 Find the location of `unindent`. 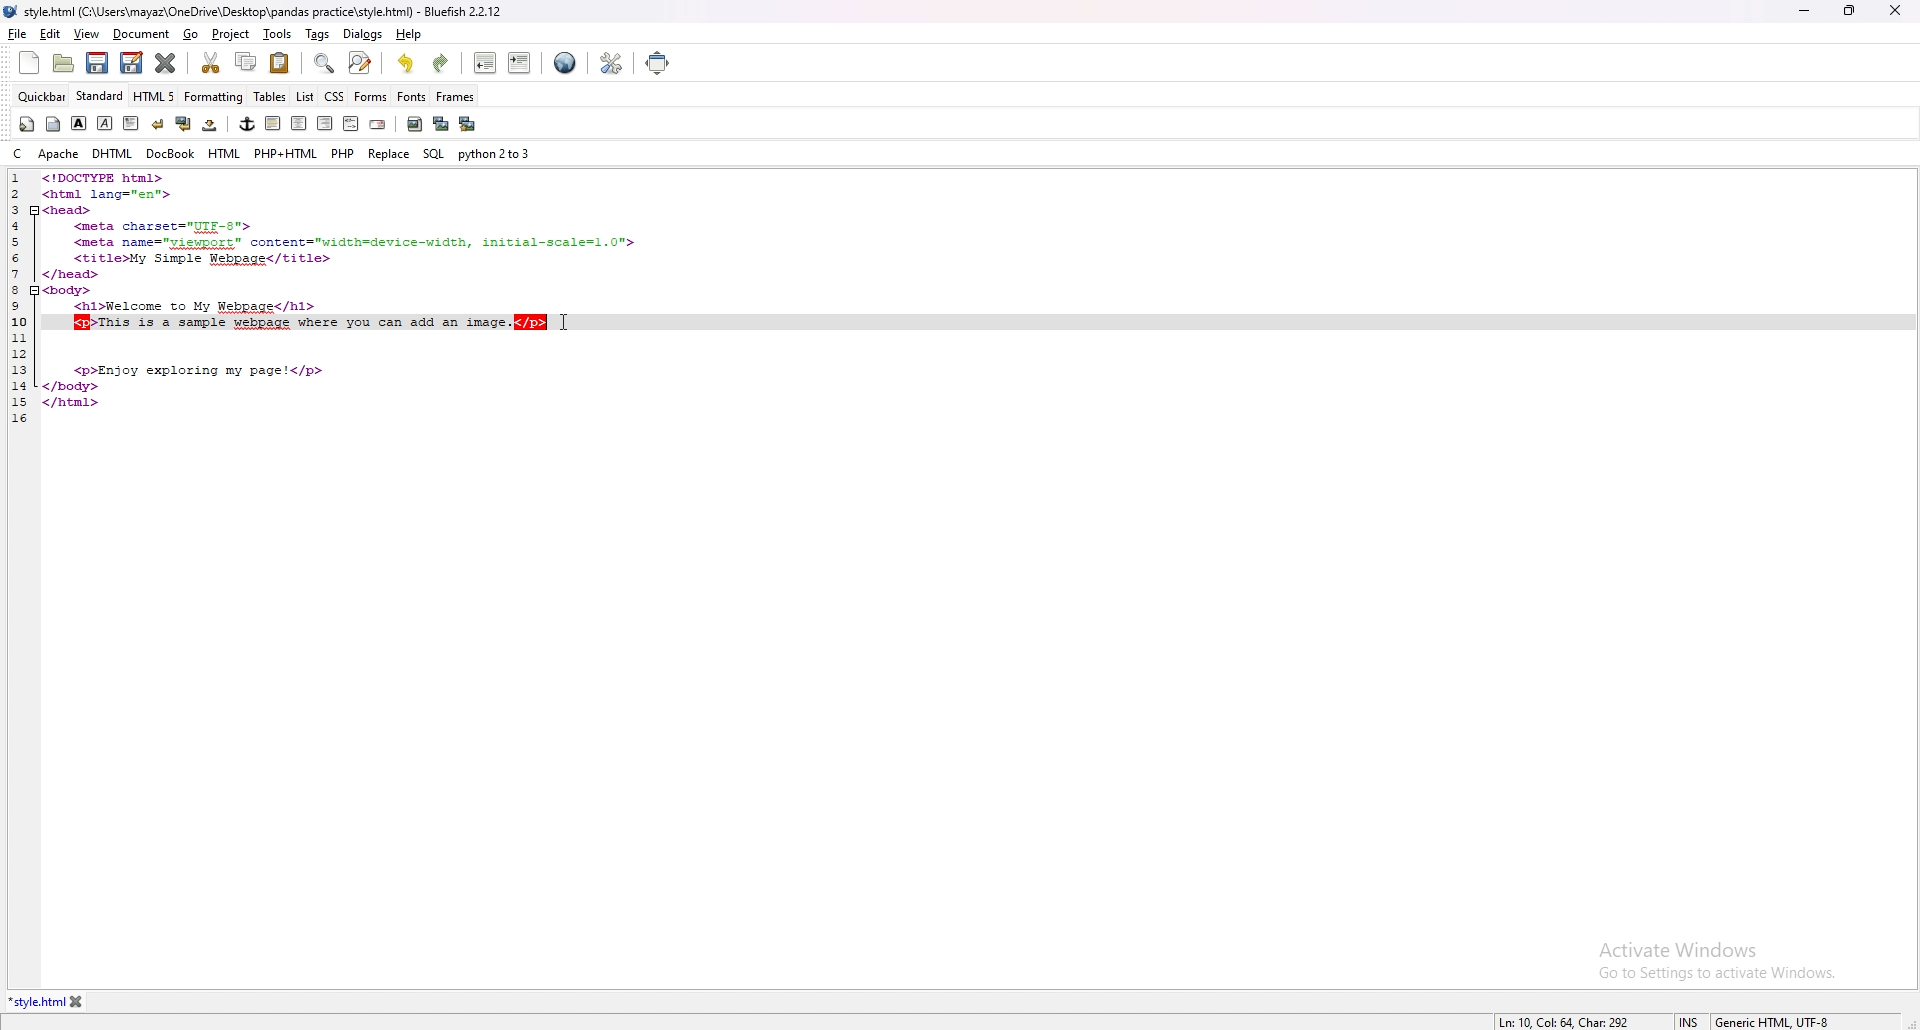

unindent is located at coordinates (484, 63).